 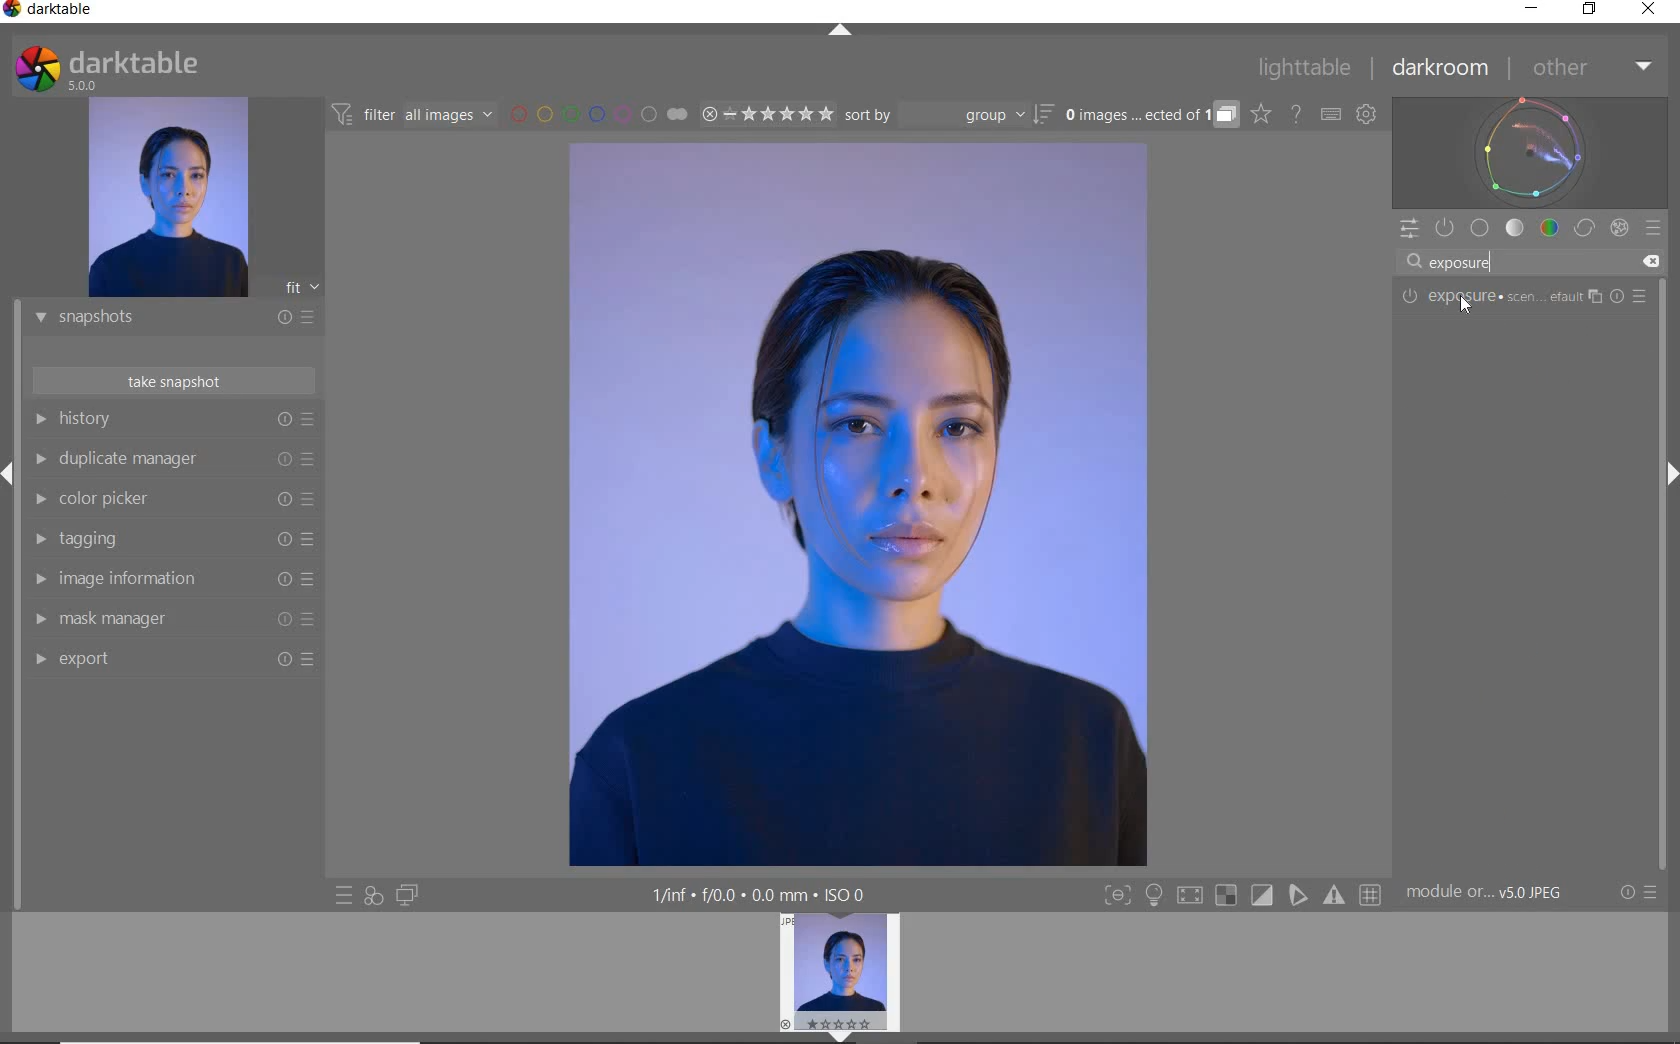 I want to click on SHOW ONLY ACTIVE MODULES, so click(x=1446, y=229).